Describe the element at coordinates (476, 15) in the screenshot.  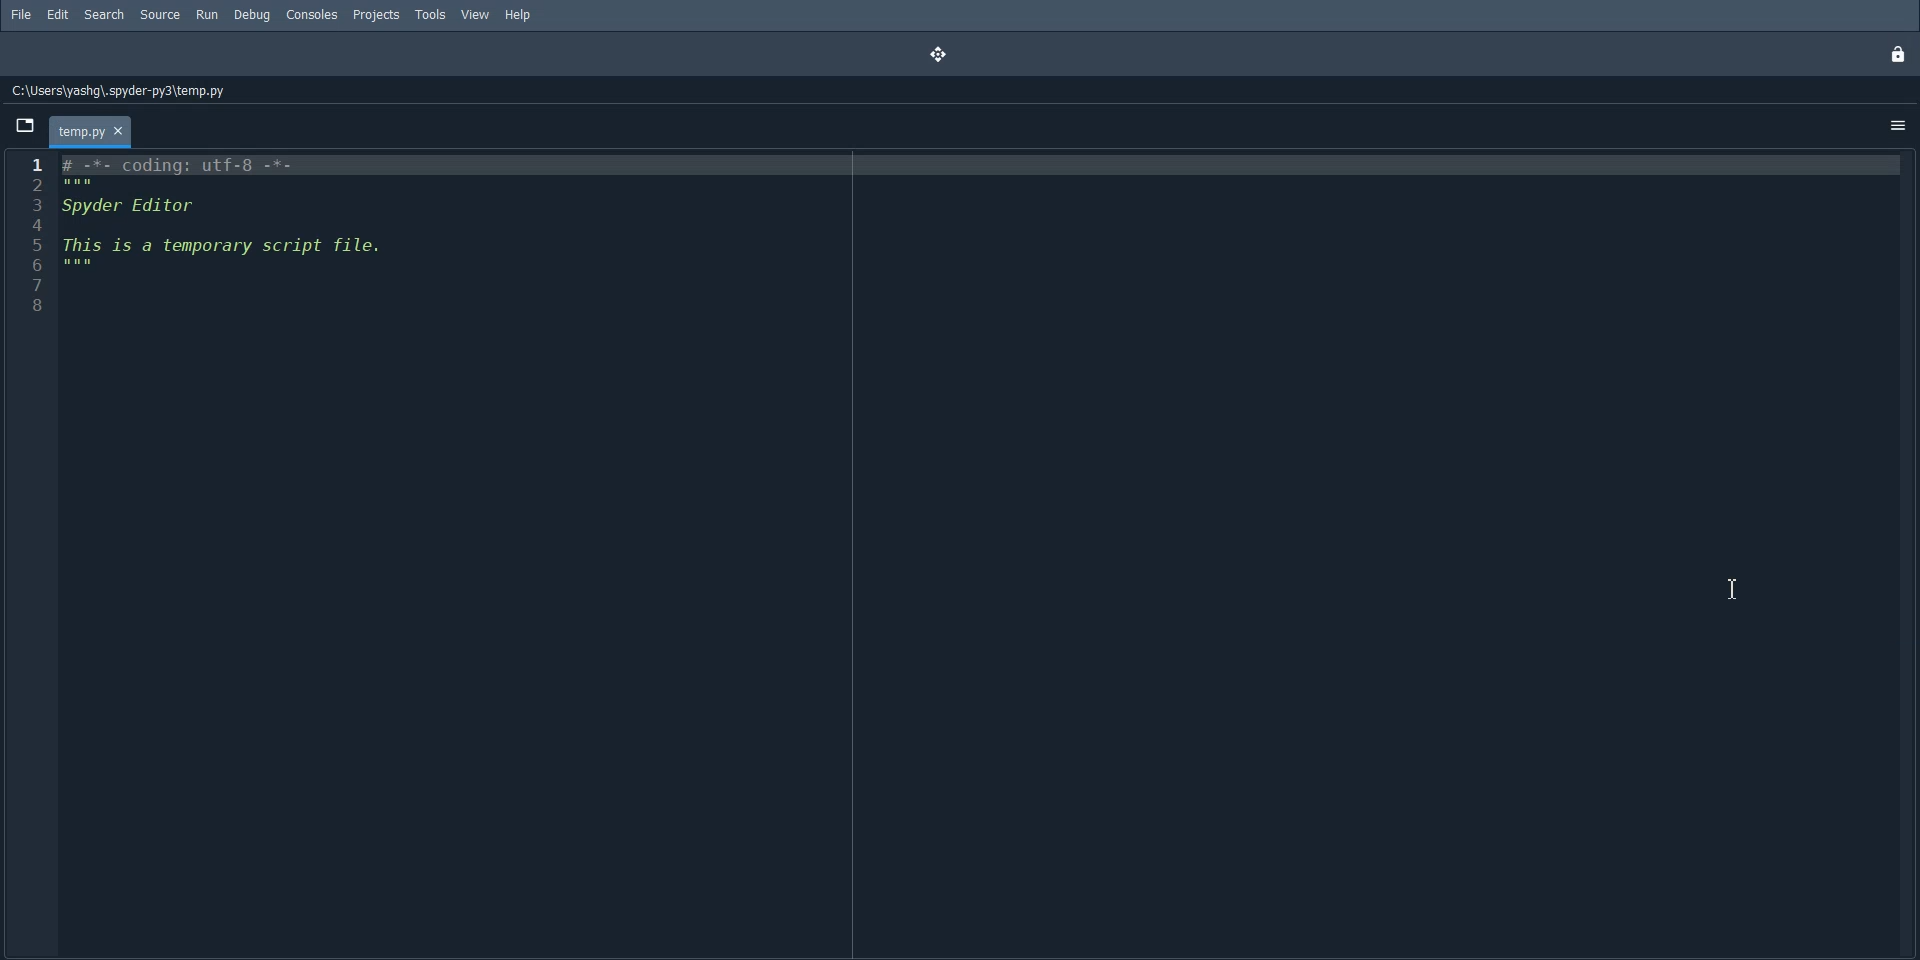
I see `View` at that location.